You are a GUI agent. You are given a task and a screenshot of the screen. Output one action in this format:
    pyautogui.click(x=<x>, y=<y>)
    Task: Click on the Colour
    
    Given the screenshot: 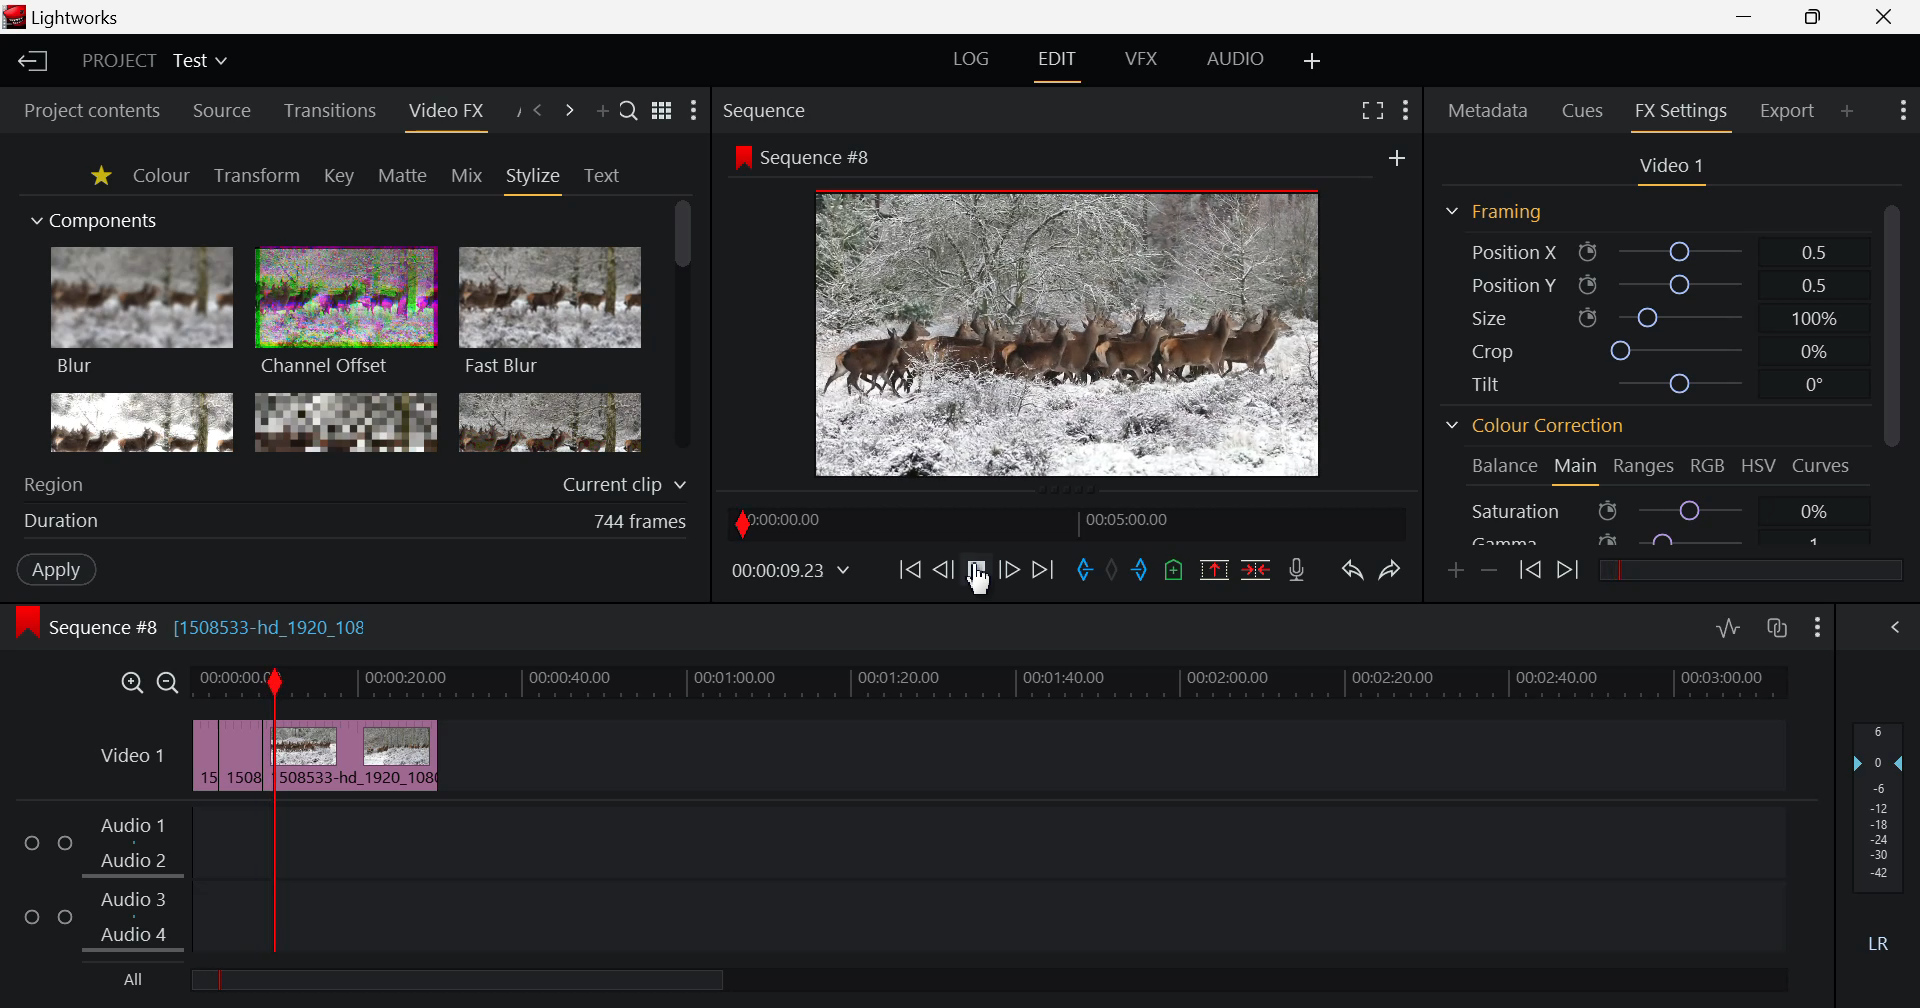 What is the action you would take?
    pyautogui.click(x=162, y=175)
    